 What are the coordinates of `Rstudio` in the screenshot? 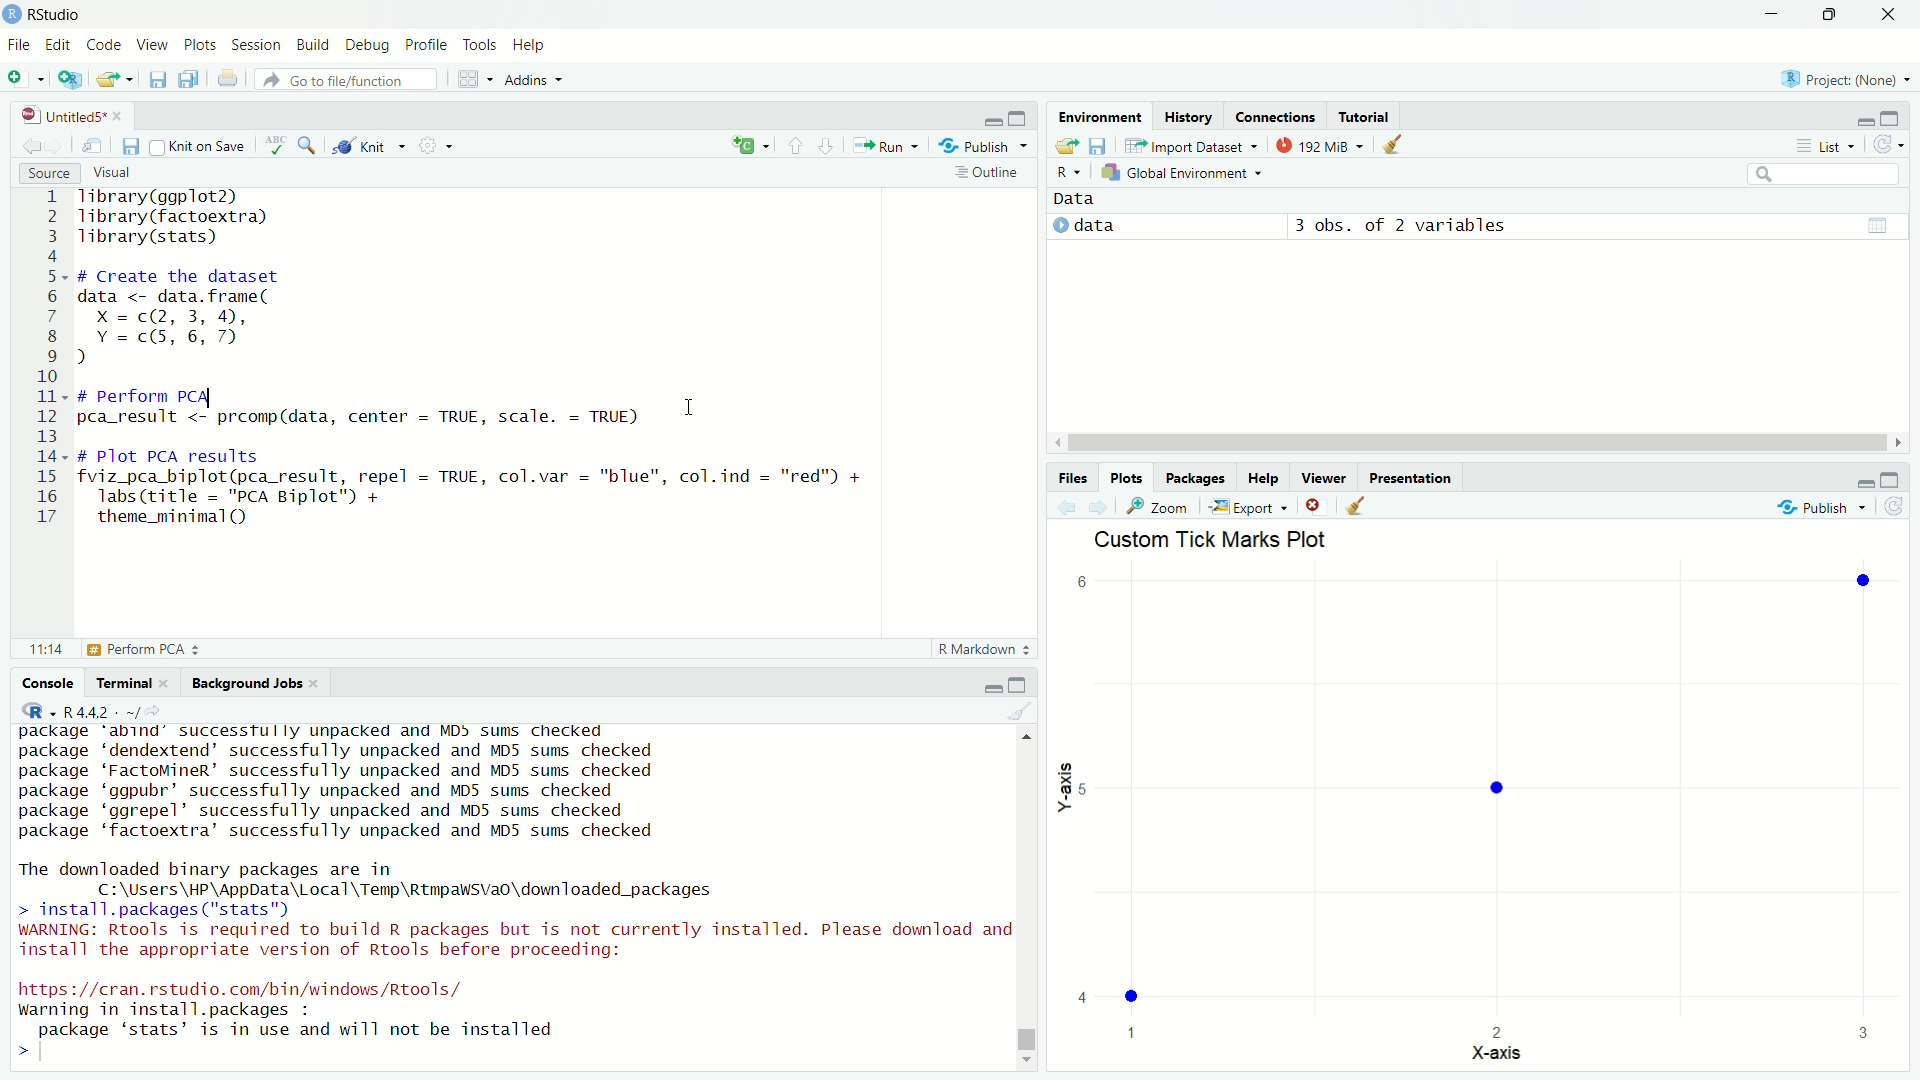 It's located at (66, 15).